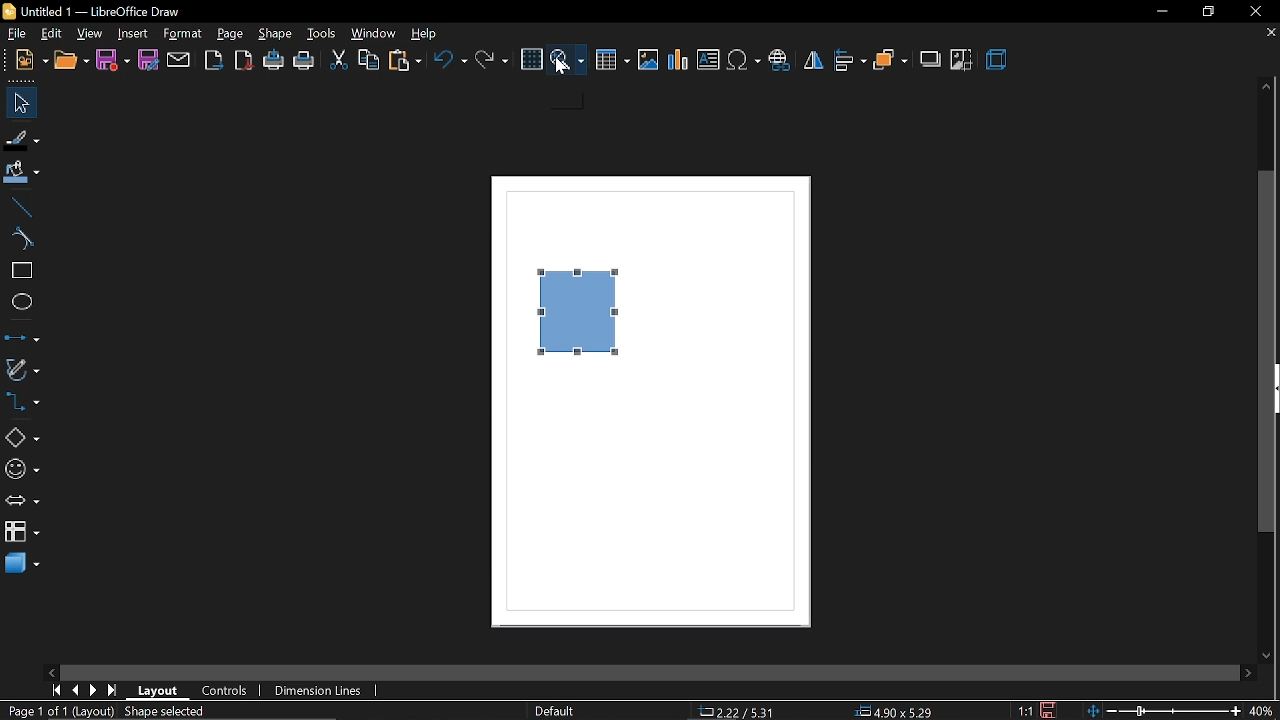  I want to click on tools, so click(322, 35).